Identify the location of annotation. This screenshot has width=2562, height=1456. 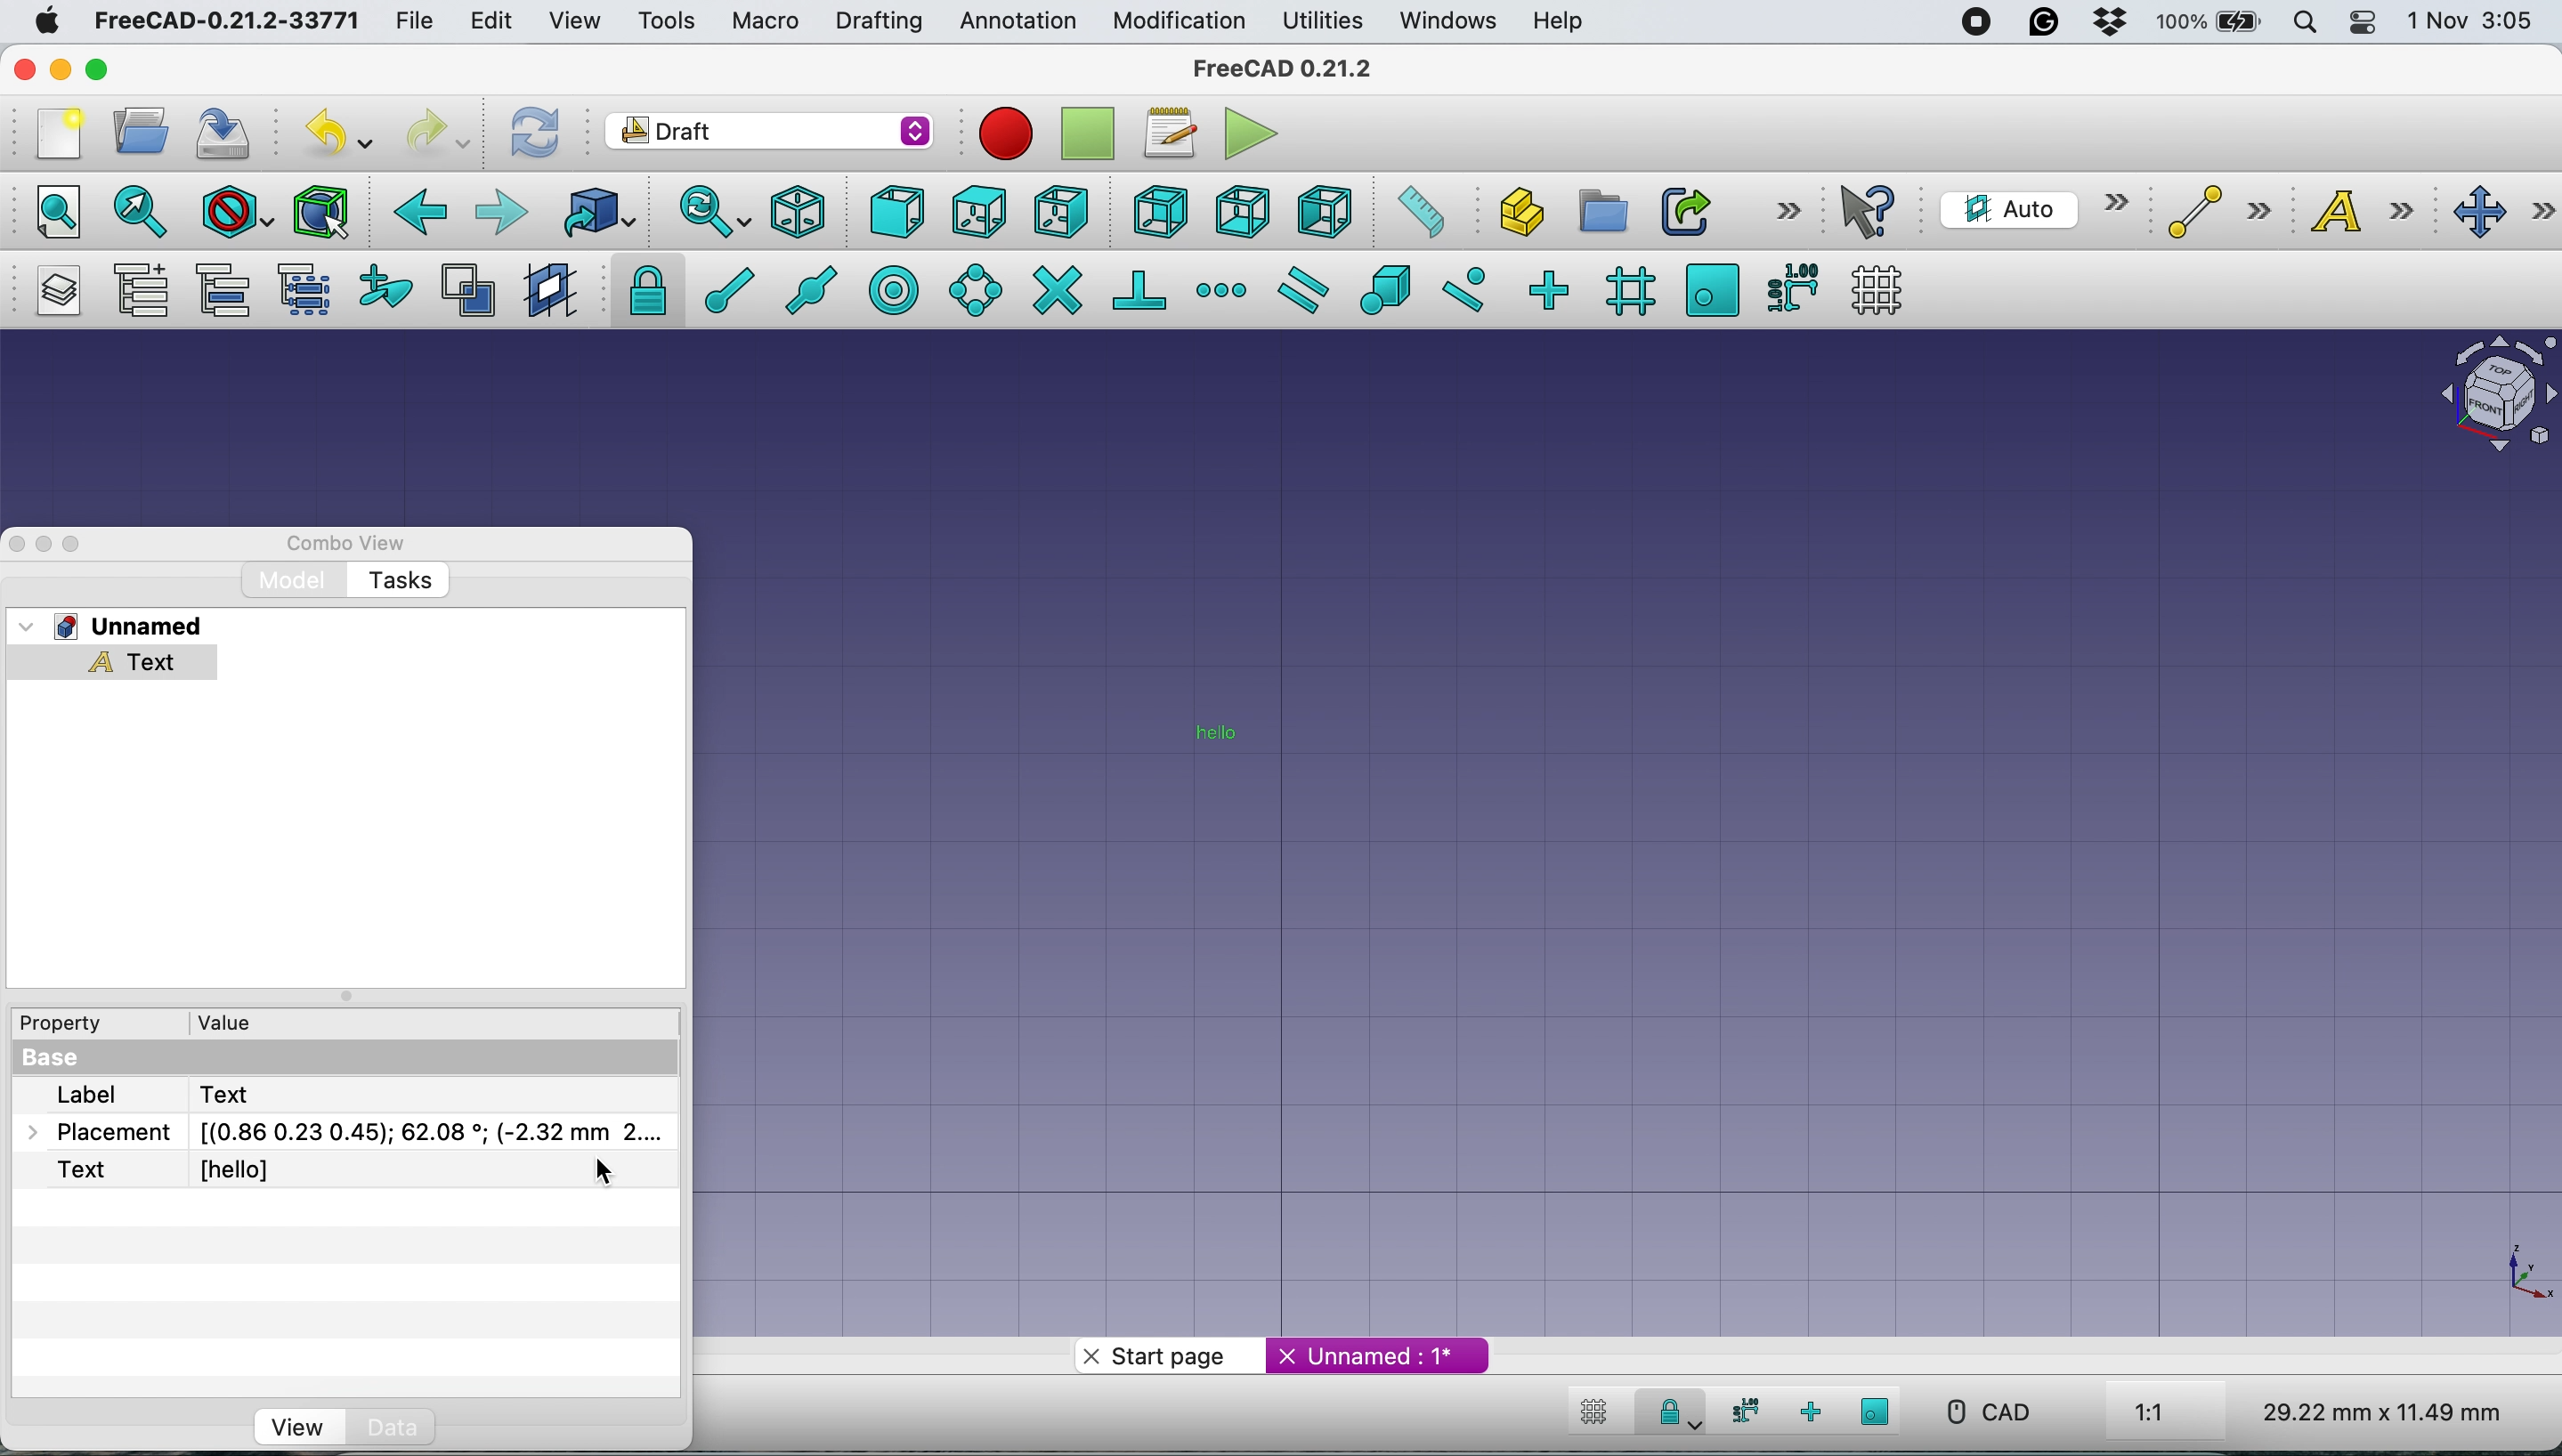
(1014, 23).